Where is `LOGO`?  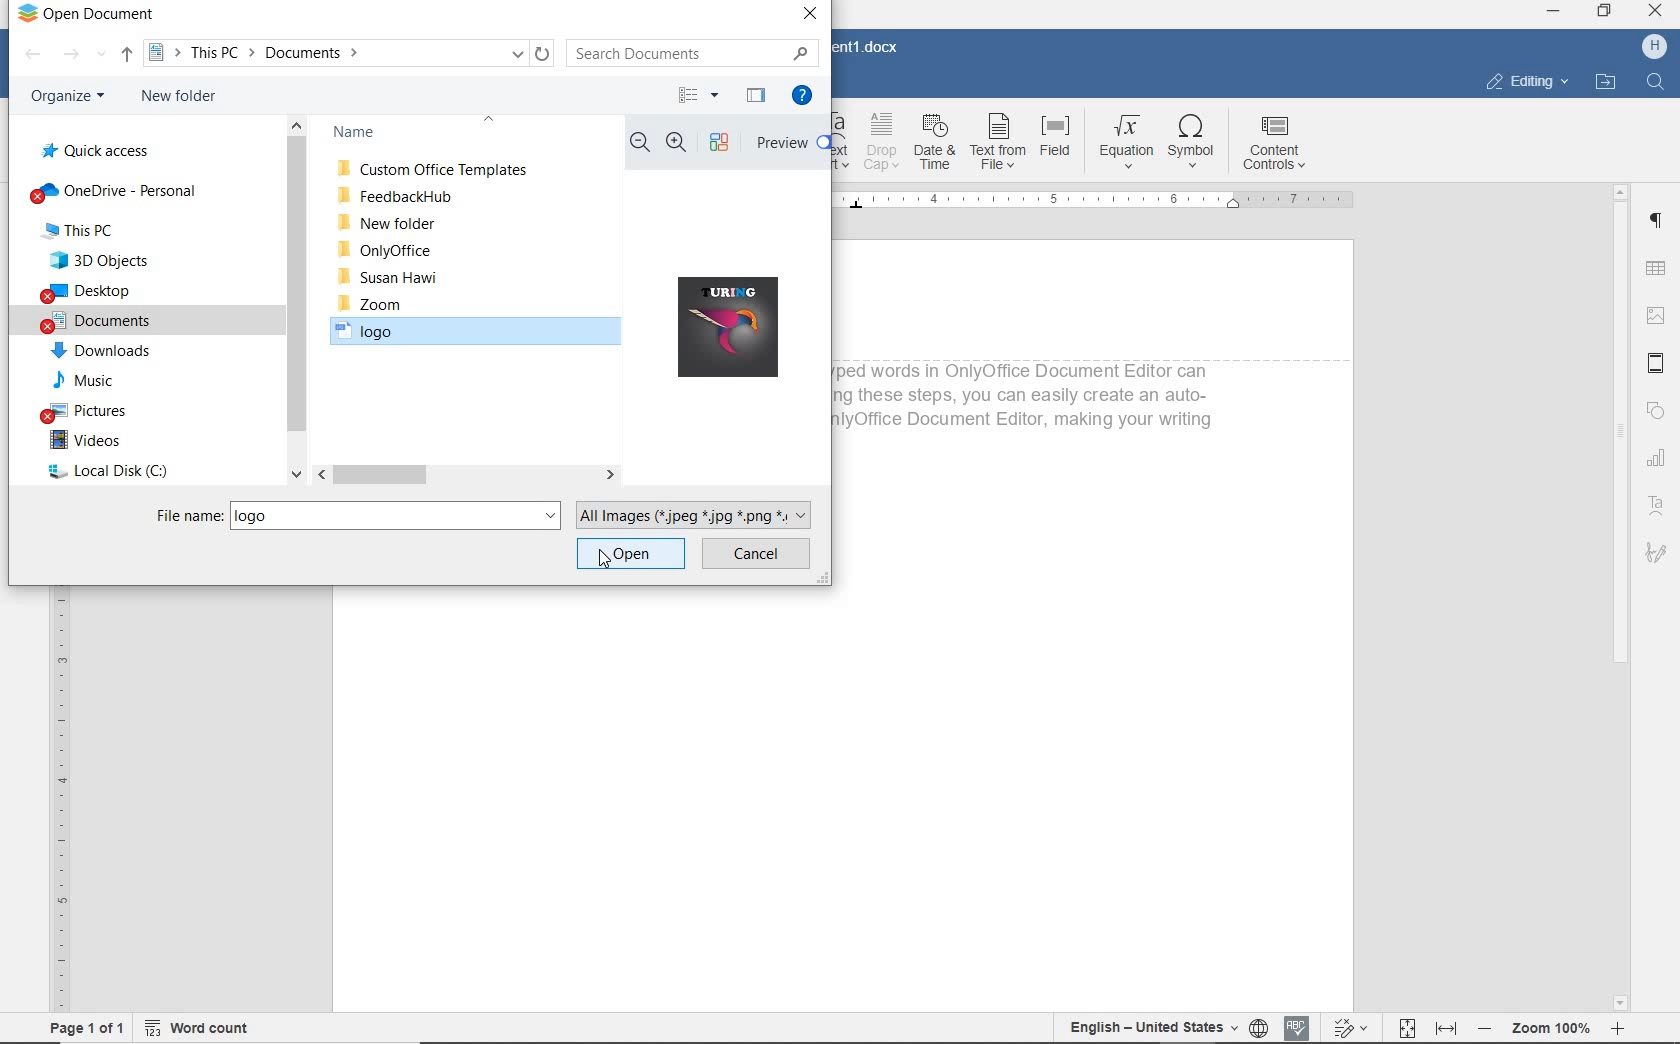 LOGO is located at coordinates (736, 329).